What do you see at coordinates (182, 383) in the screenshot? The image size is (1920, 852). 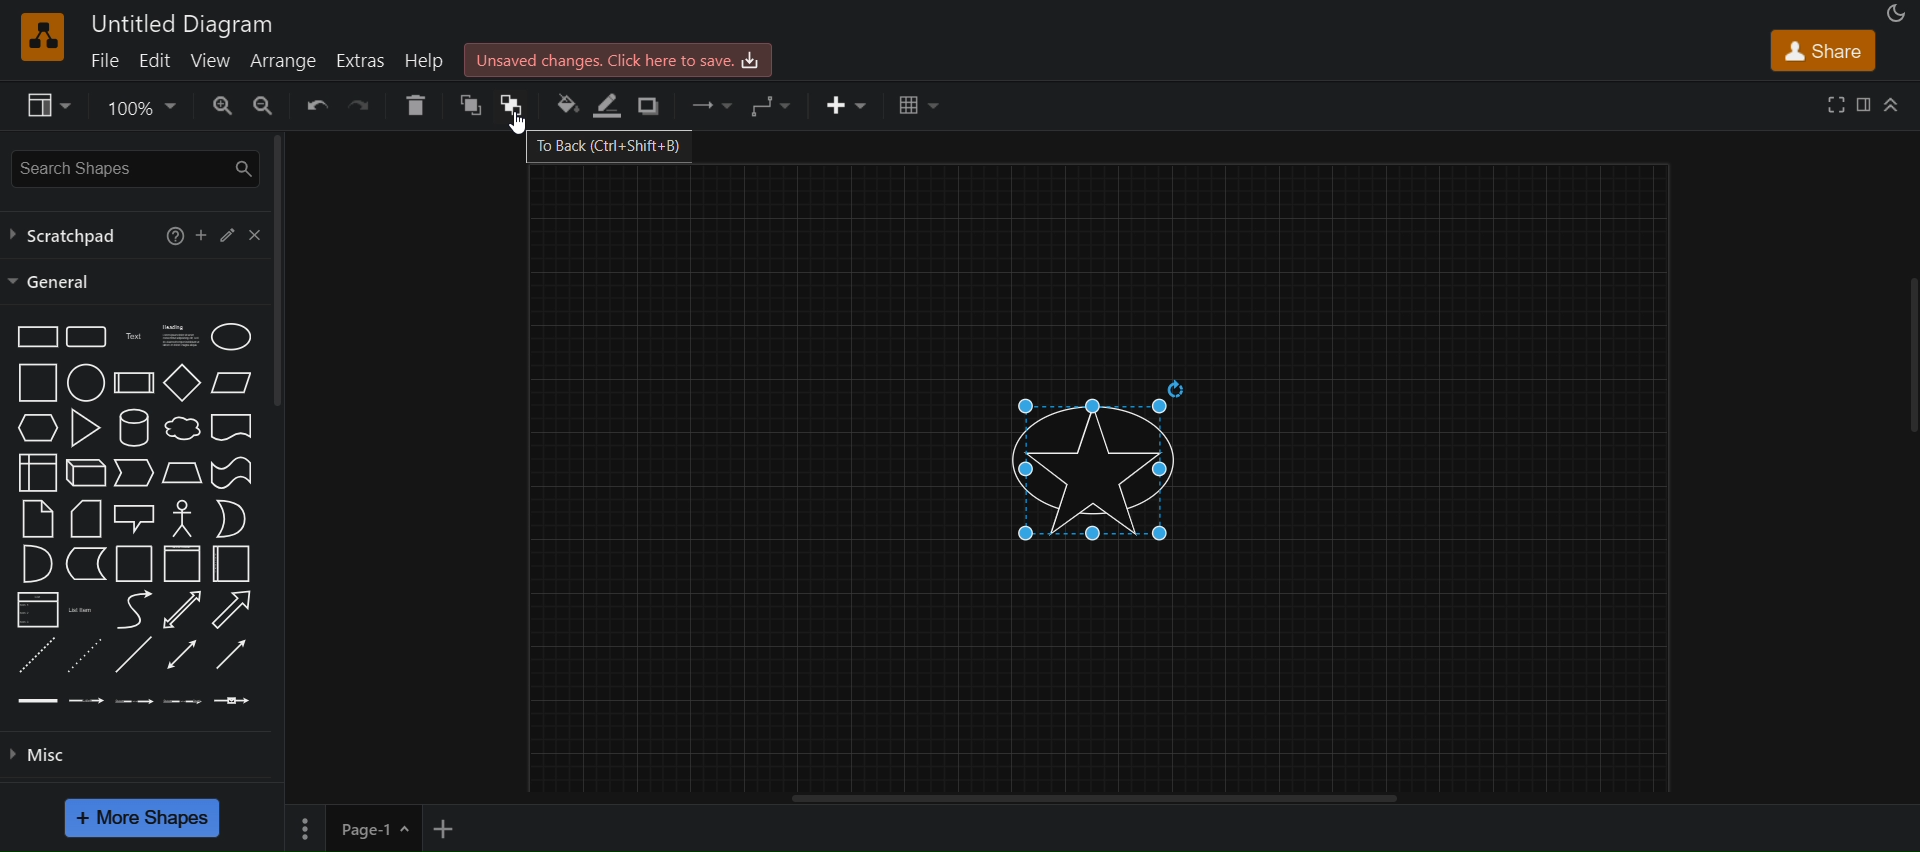 I see `diamond` at bounding box center [182, 383].